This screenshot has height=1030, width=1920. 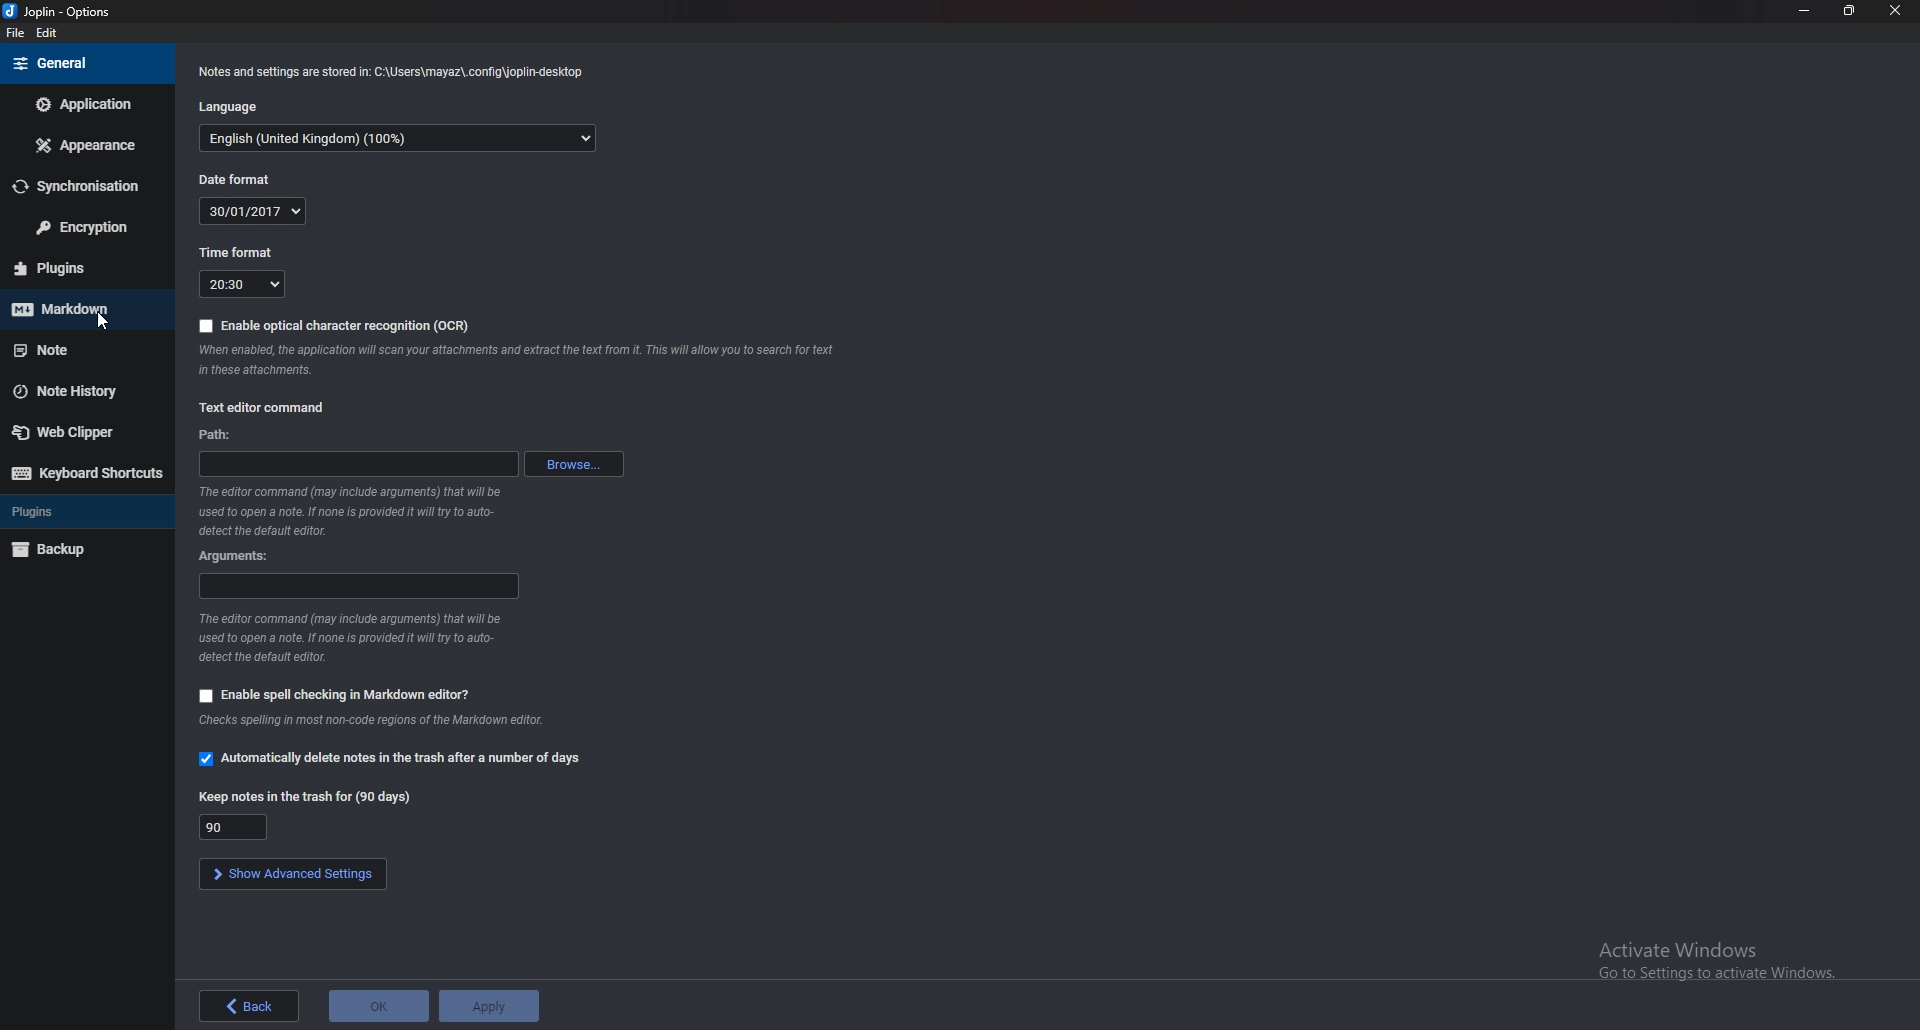 I want to click on Time format, so click(x=243, y=284).